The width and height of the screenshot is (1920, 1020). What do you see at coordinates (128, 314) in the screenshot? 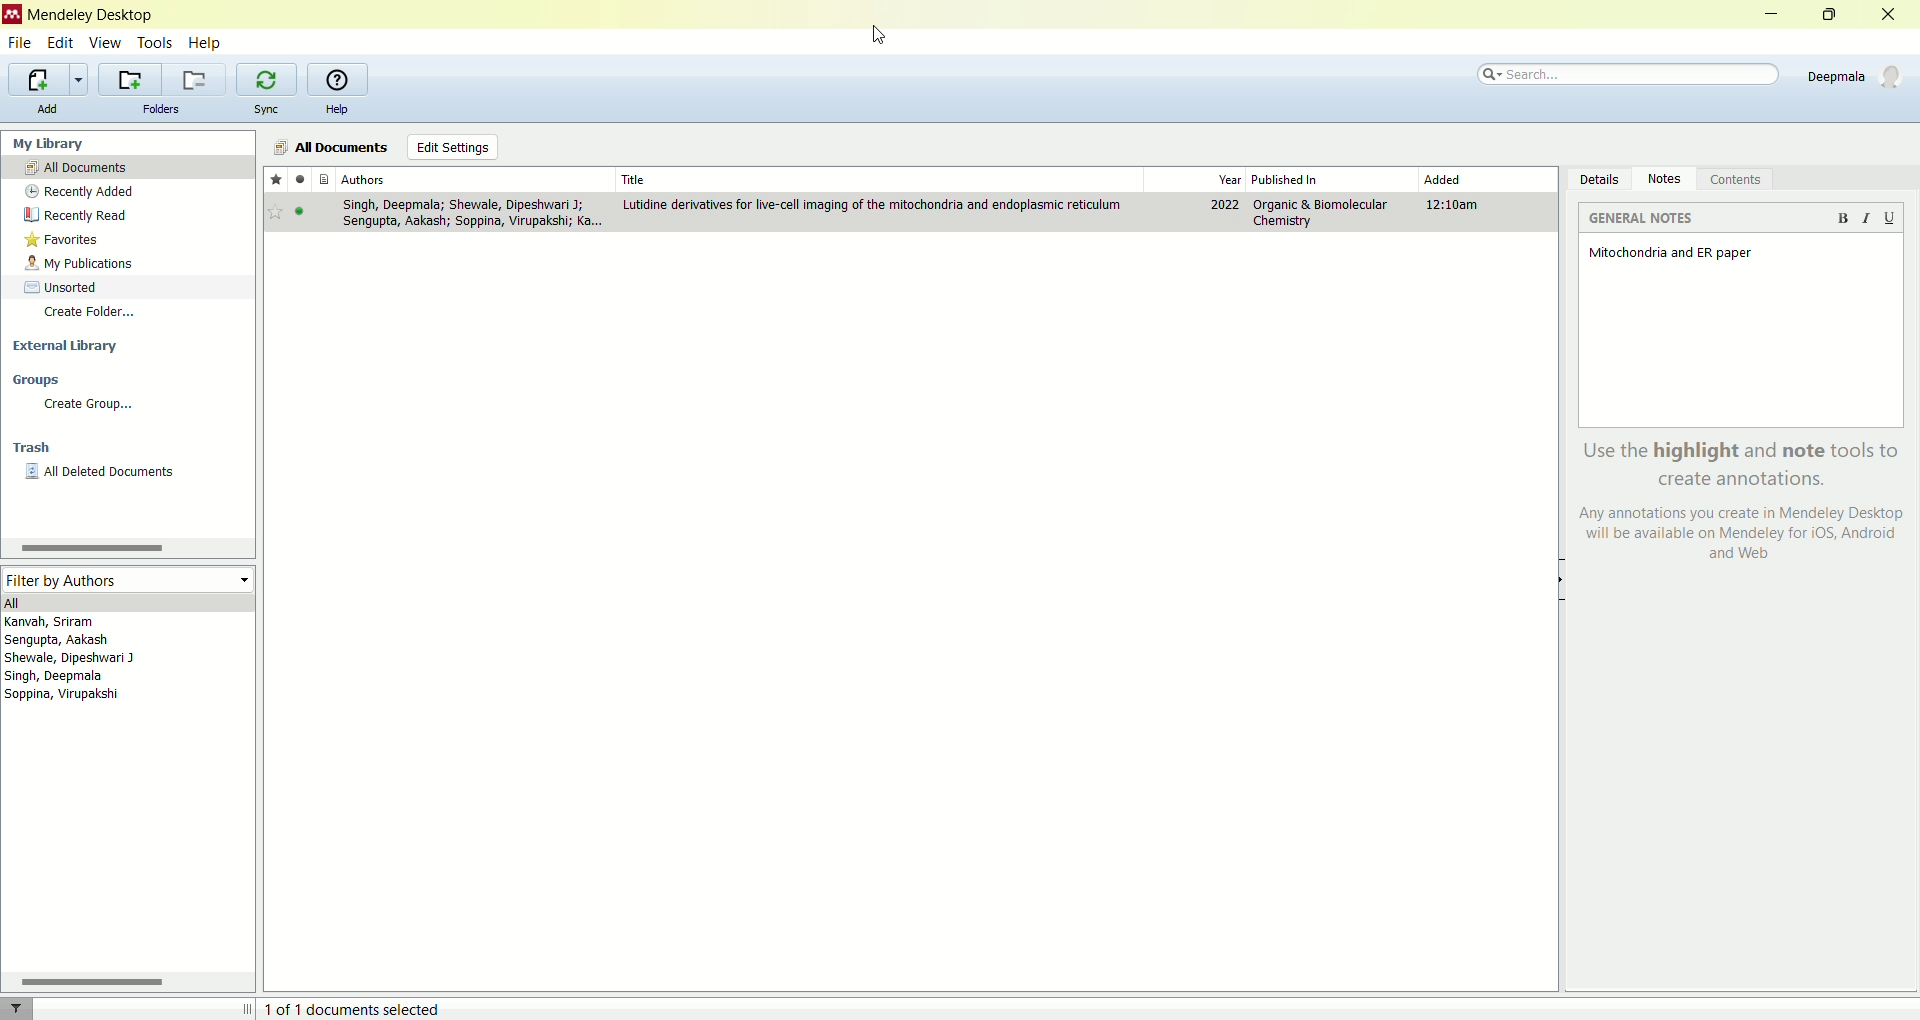
I see `create folder` at bounding box center [128, 314].